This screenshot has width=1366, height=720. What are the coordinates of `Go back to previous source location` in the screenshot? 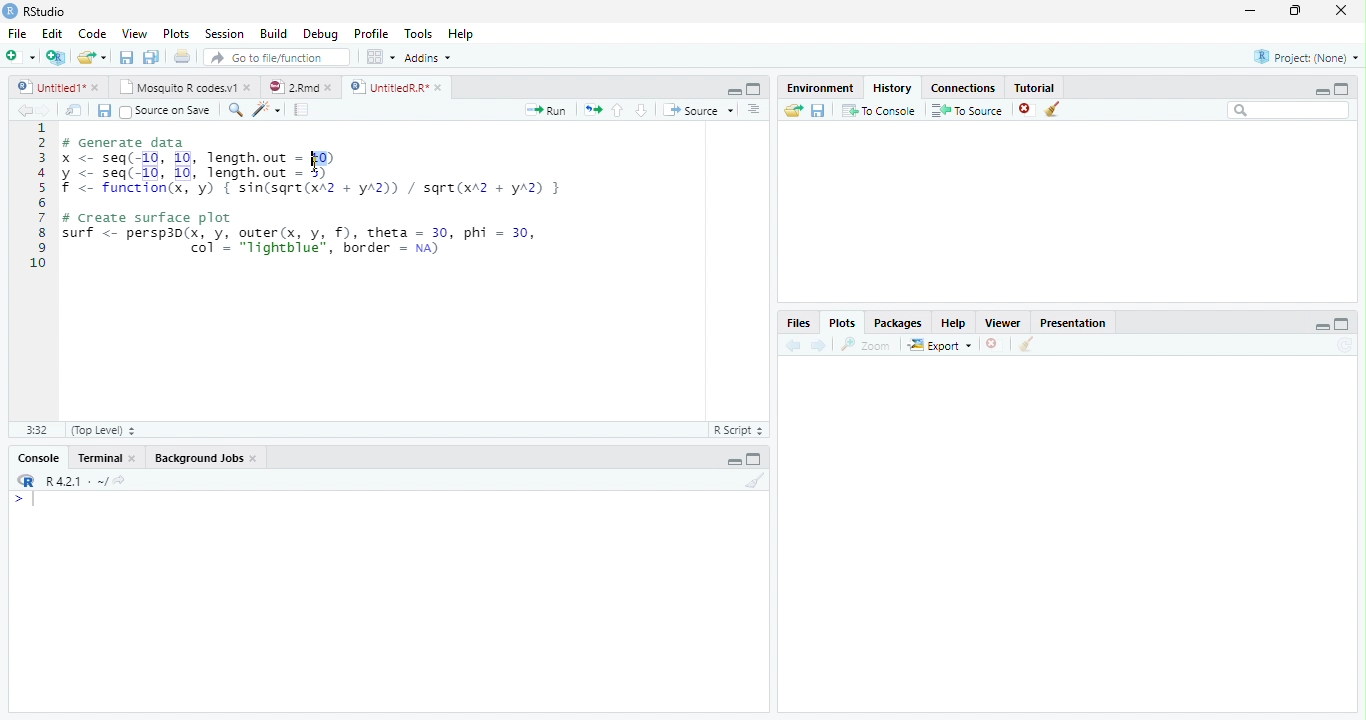 It's located at (24, 110).